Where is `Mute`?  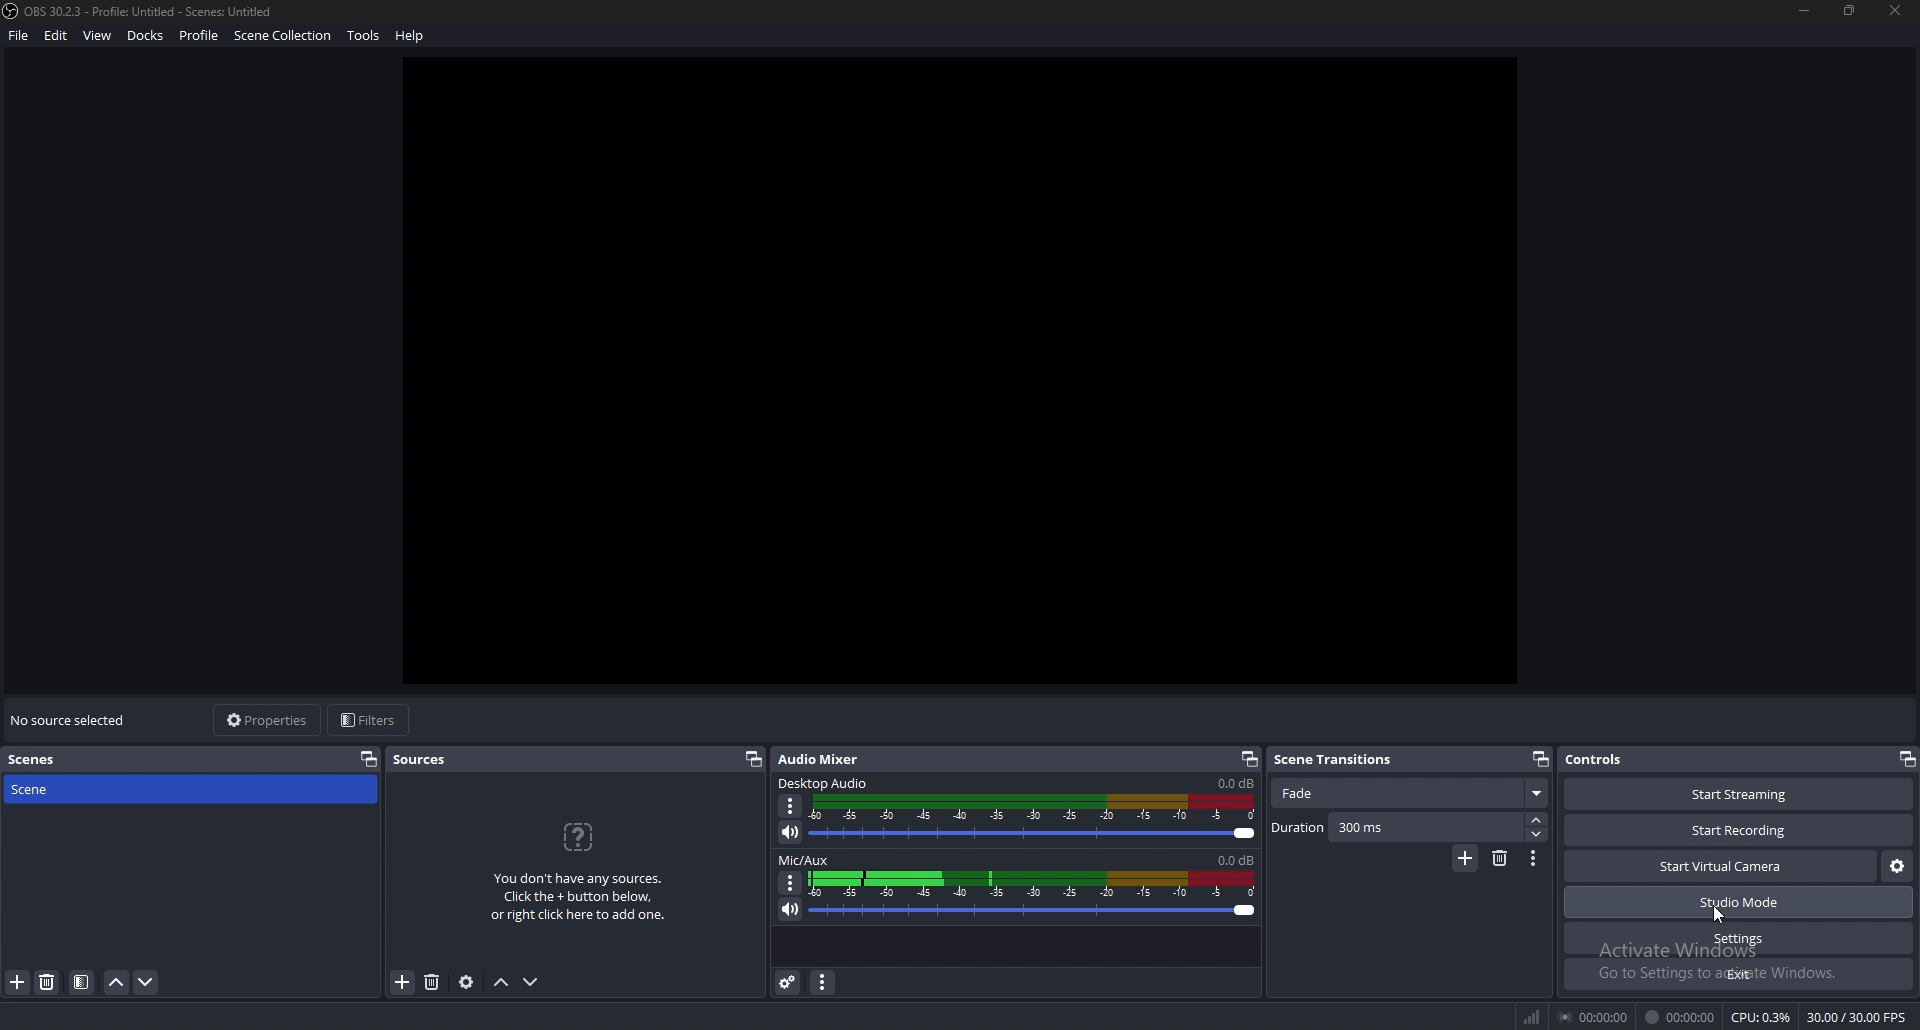 Mute is located at coordinates (792, 833).